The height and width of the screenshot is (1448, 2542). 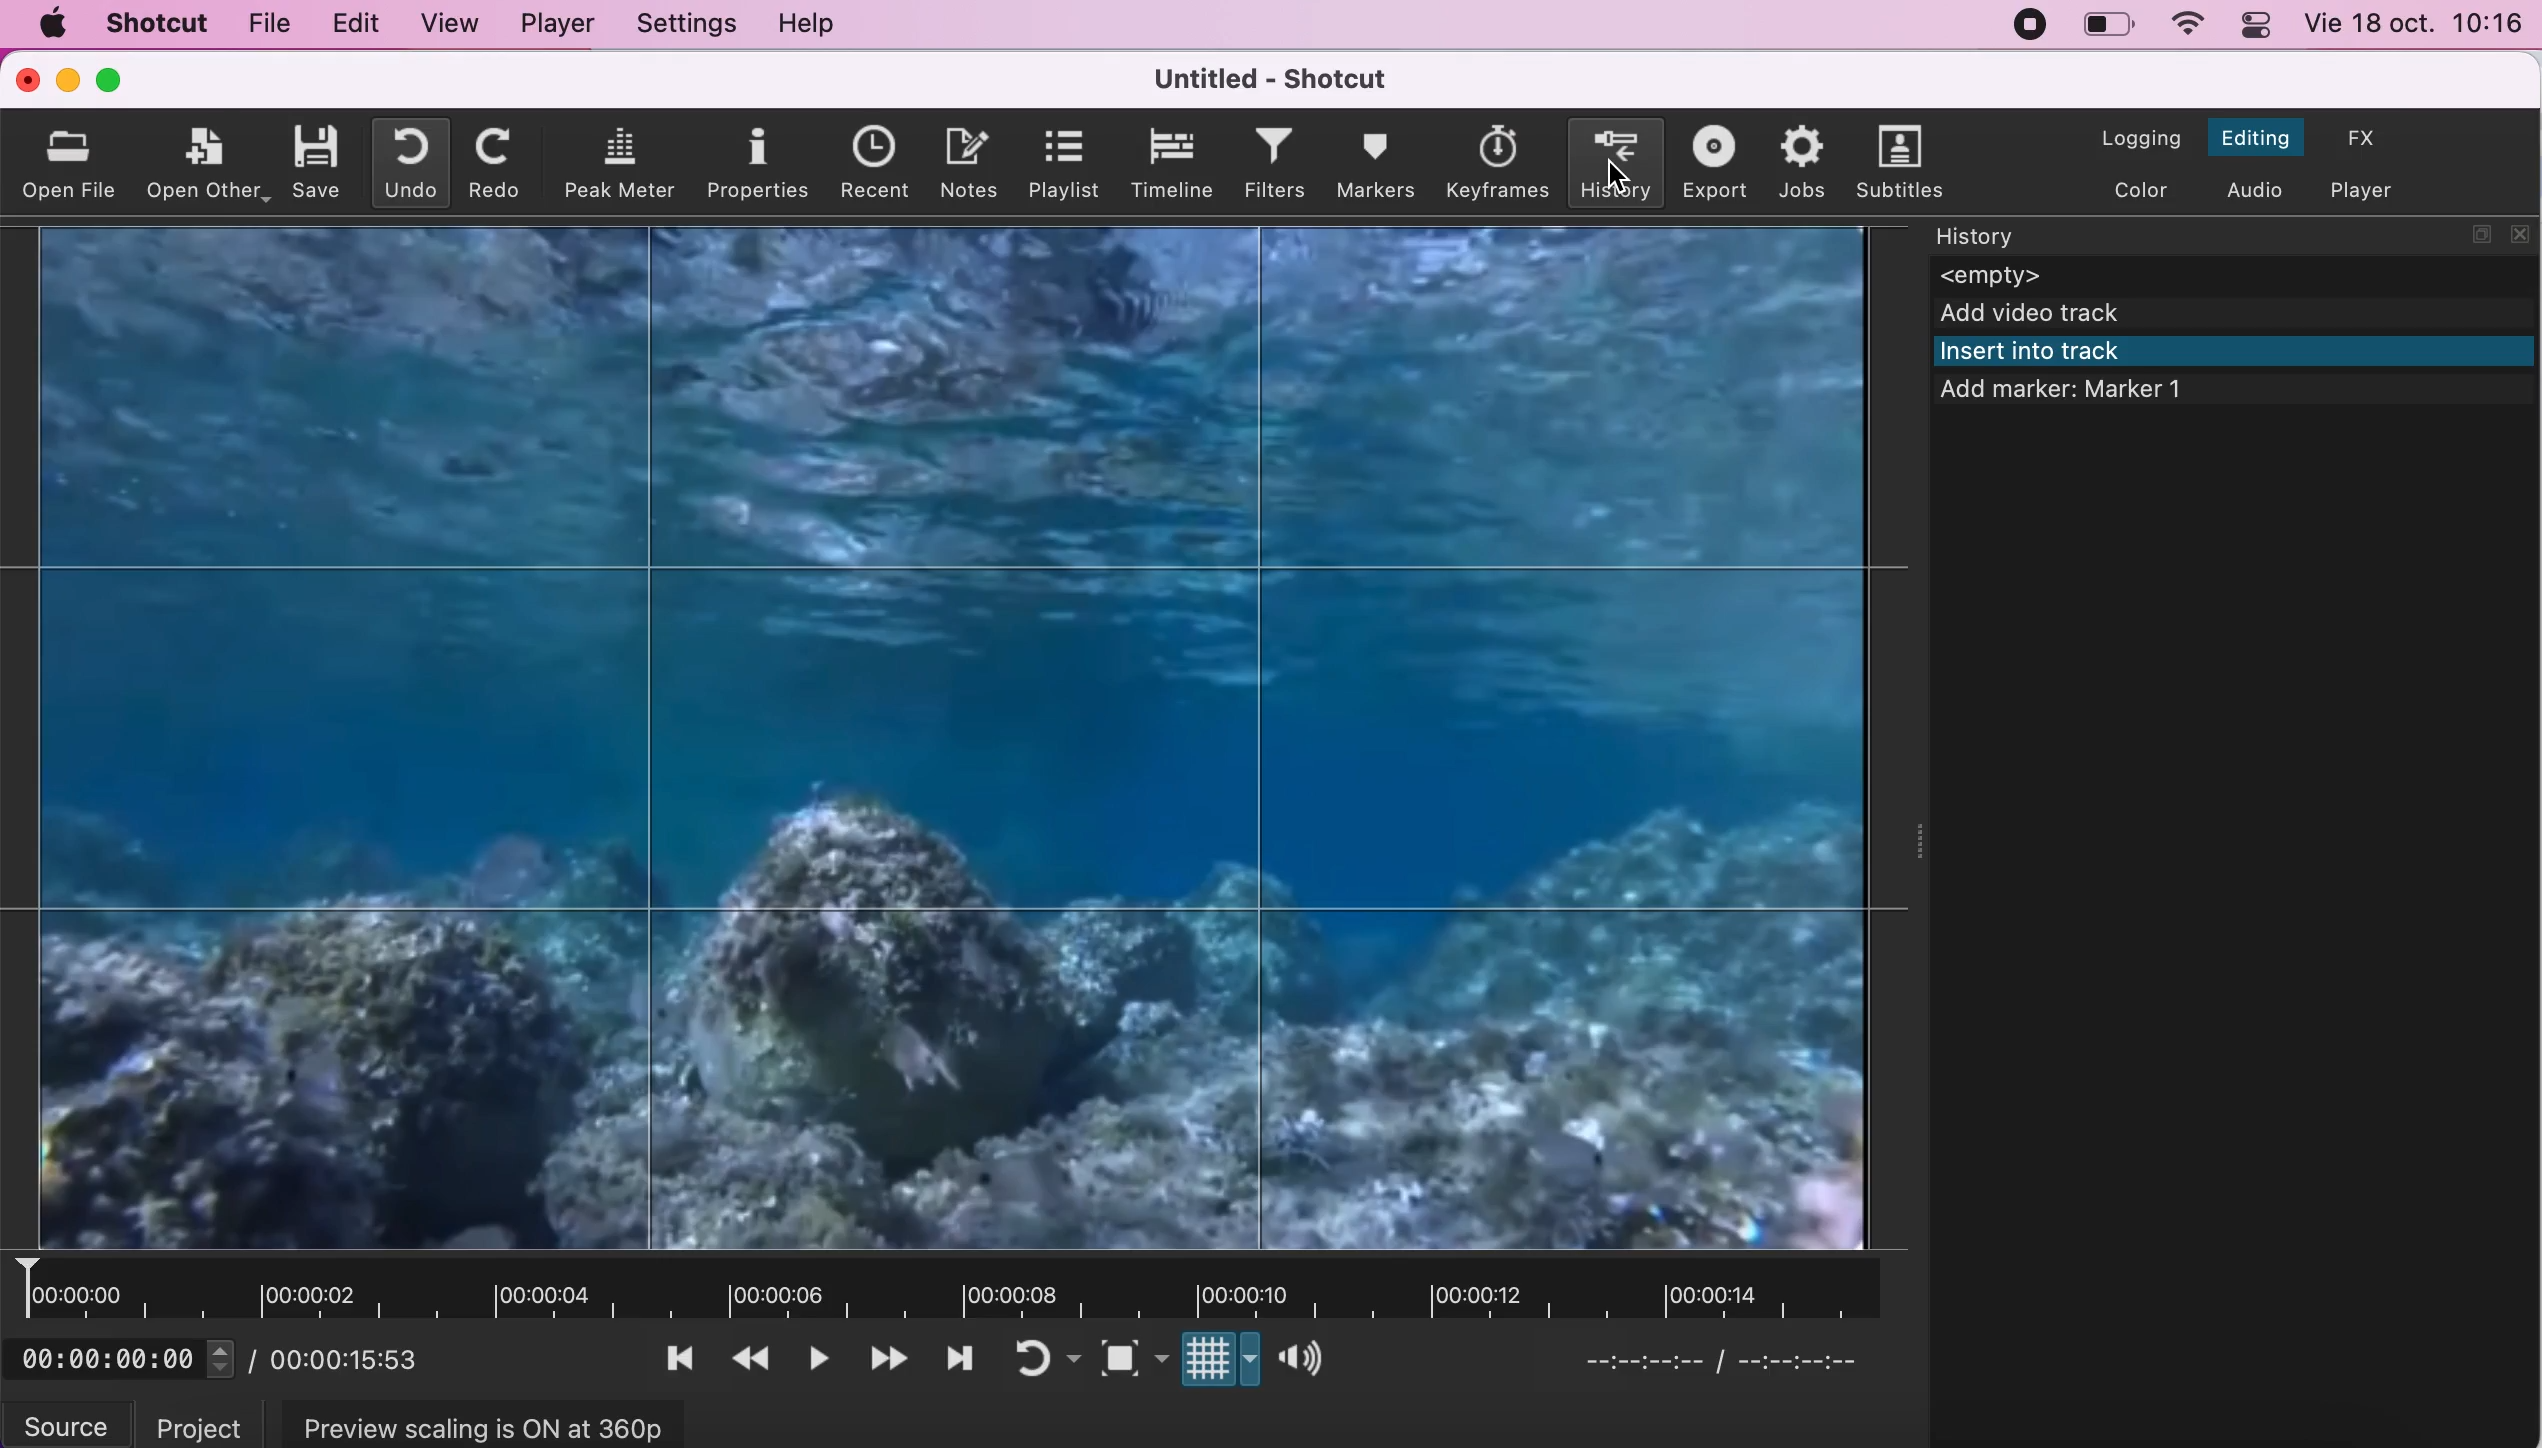 What do you see at coordinates (19, 81) in the screenshot?
I see `close` at bounding box center [19, 81].